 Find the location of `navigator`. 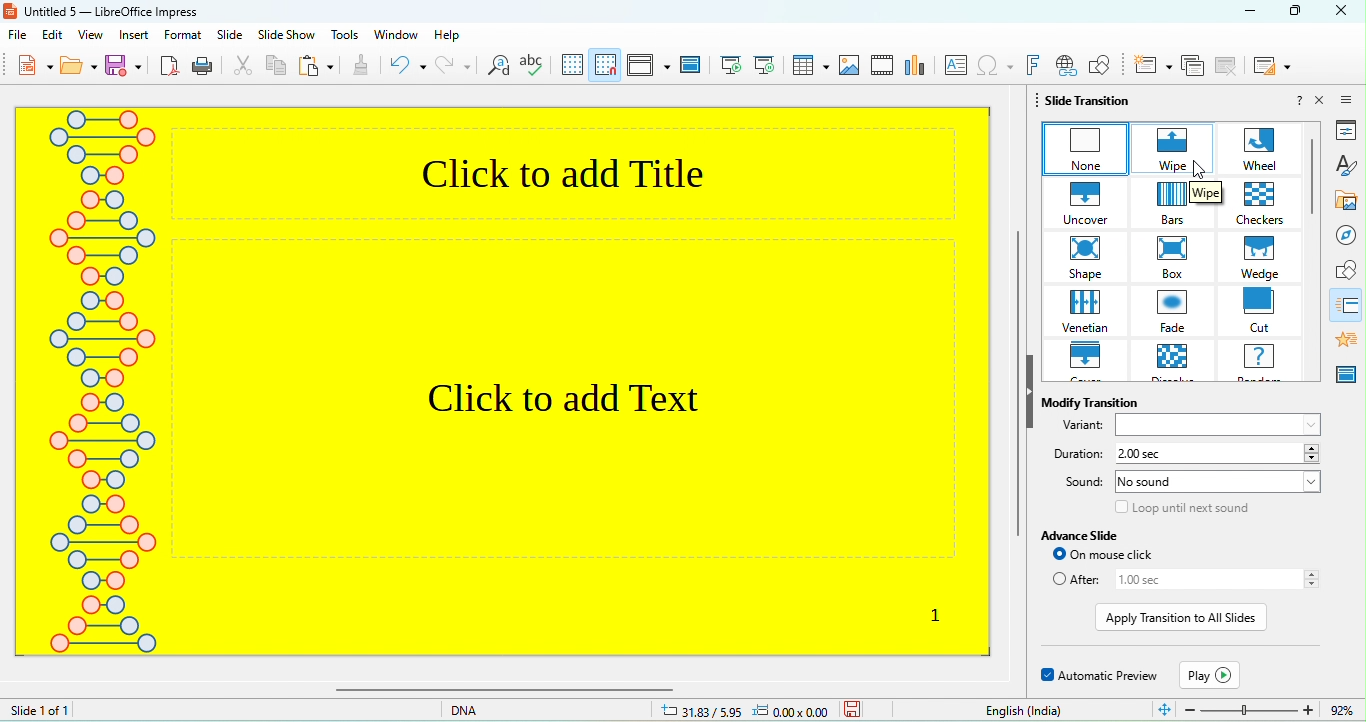

navigator is located at coordinates (1347, 236).